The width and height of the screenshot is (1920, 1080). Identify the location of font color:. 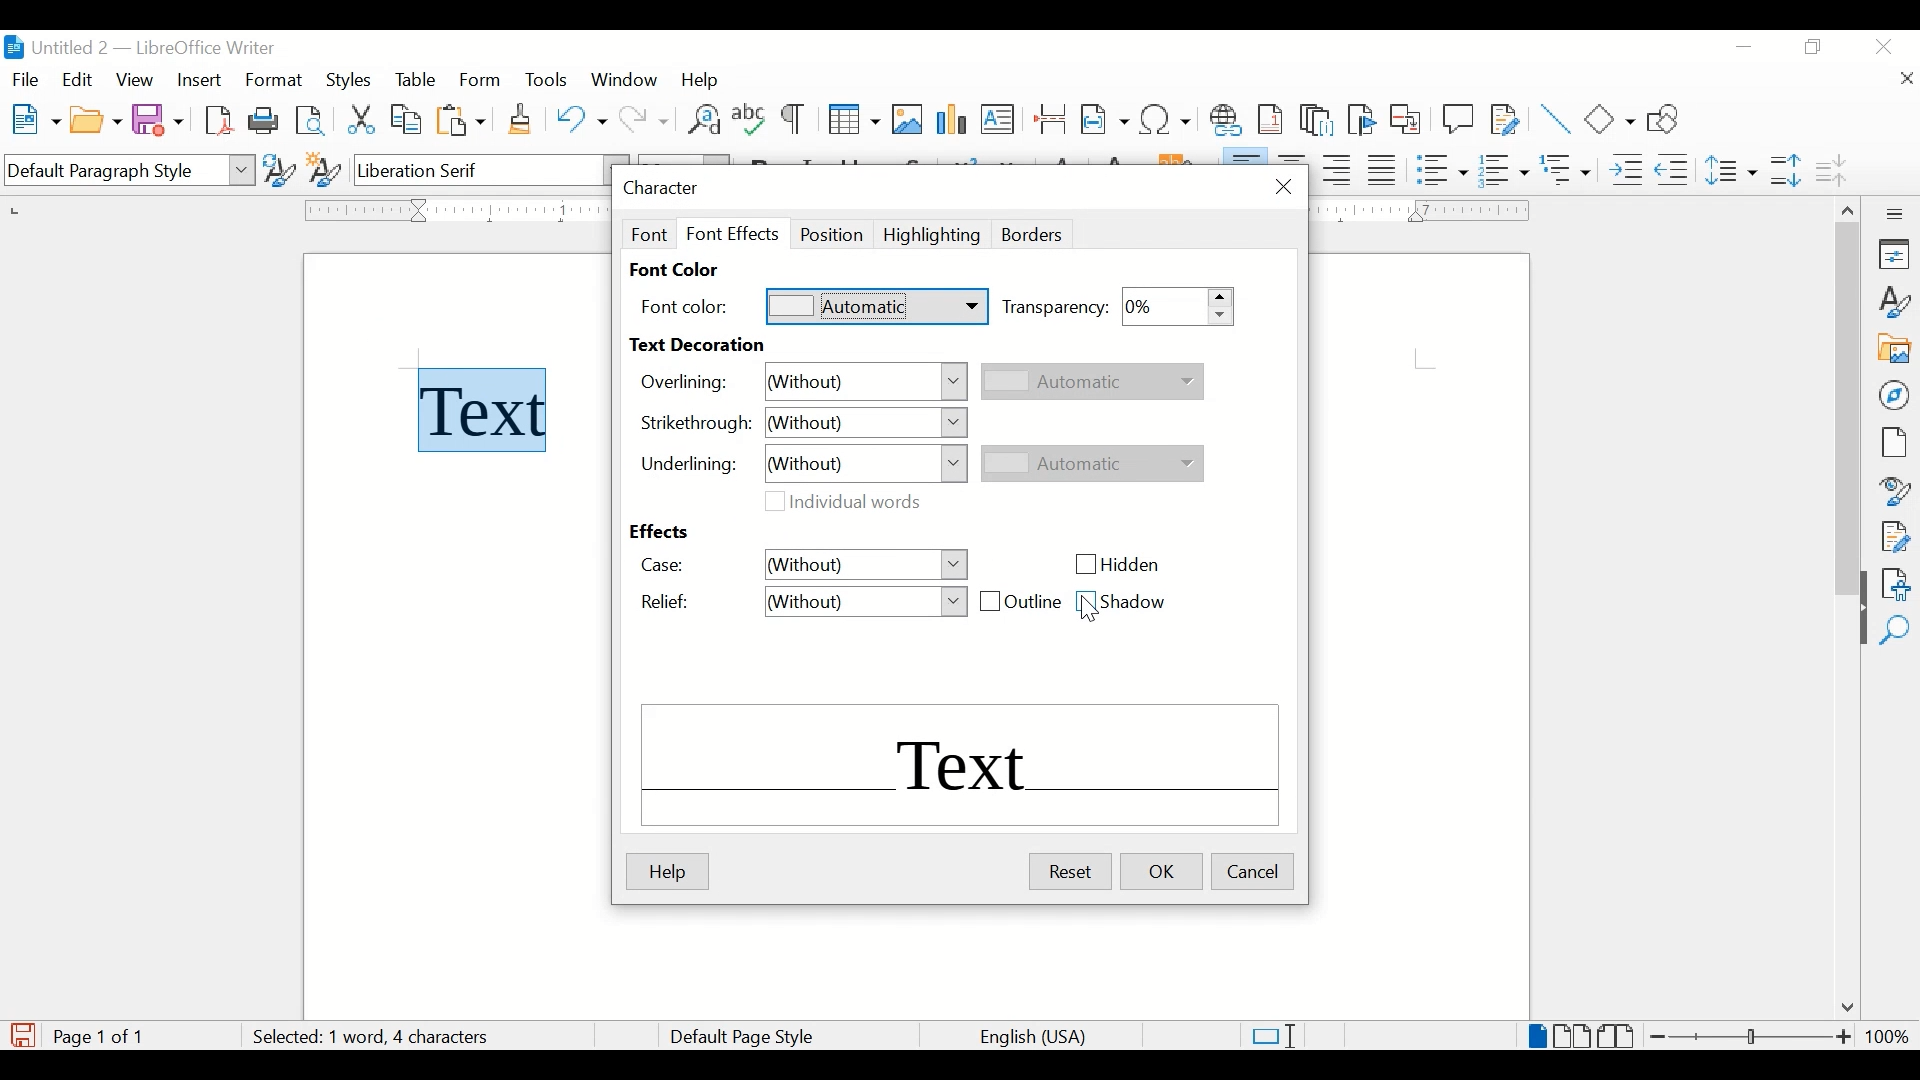
(685, 307).